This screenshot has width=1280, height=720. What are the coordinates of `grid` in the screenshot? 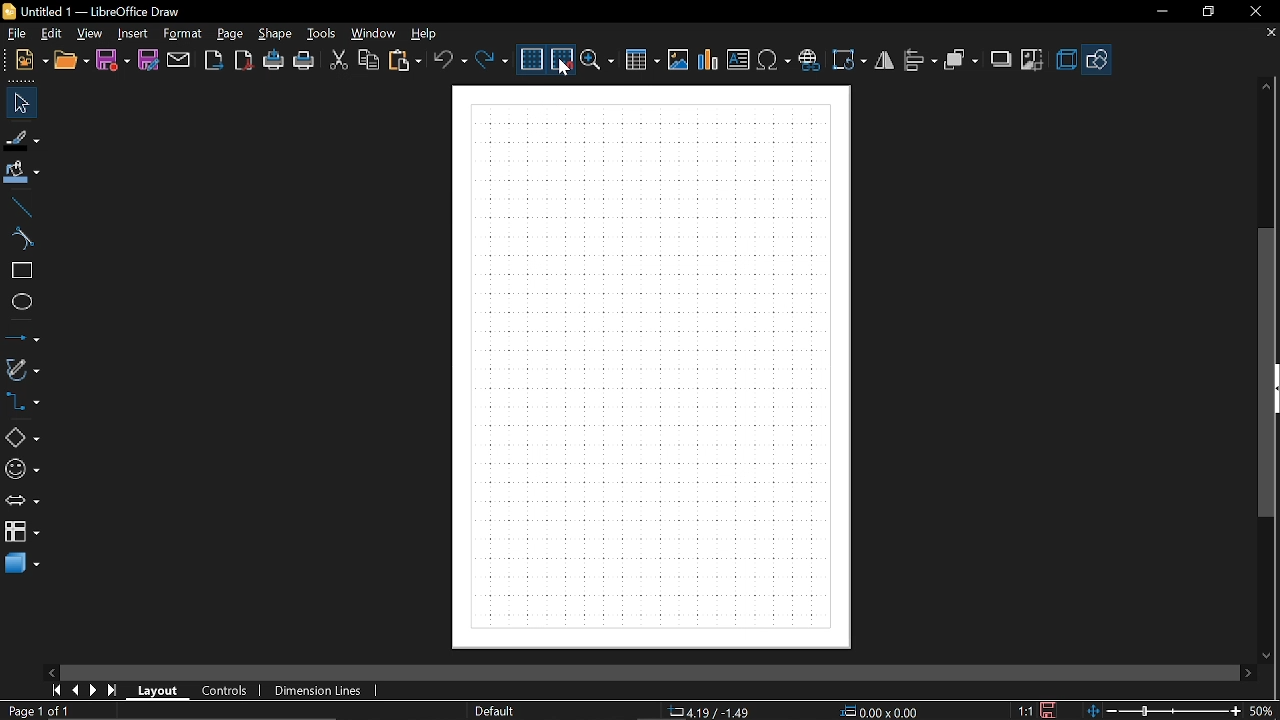 It's located at (532, 60).